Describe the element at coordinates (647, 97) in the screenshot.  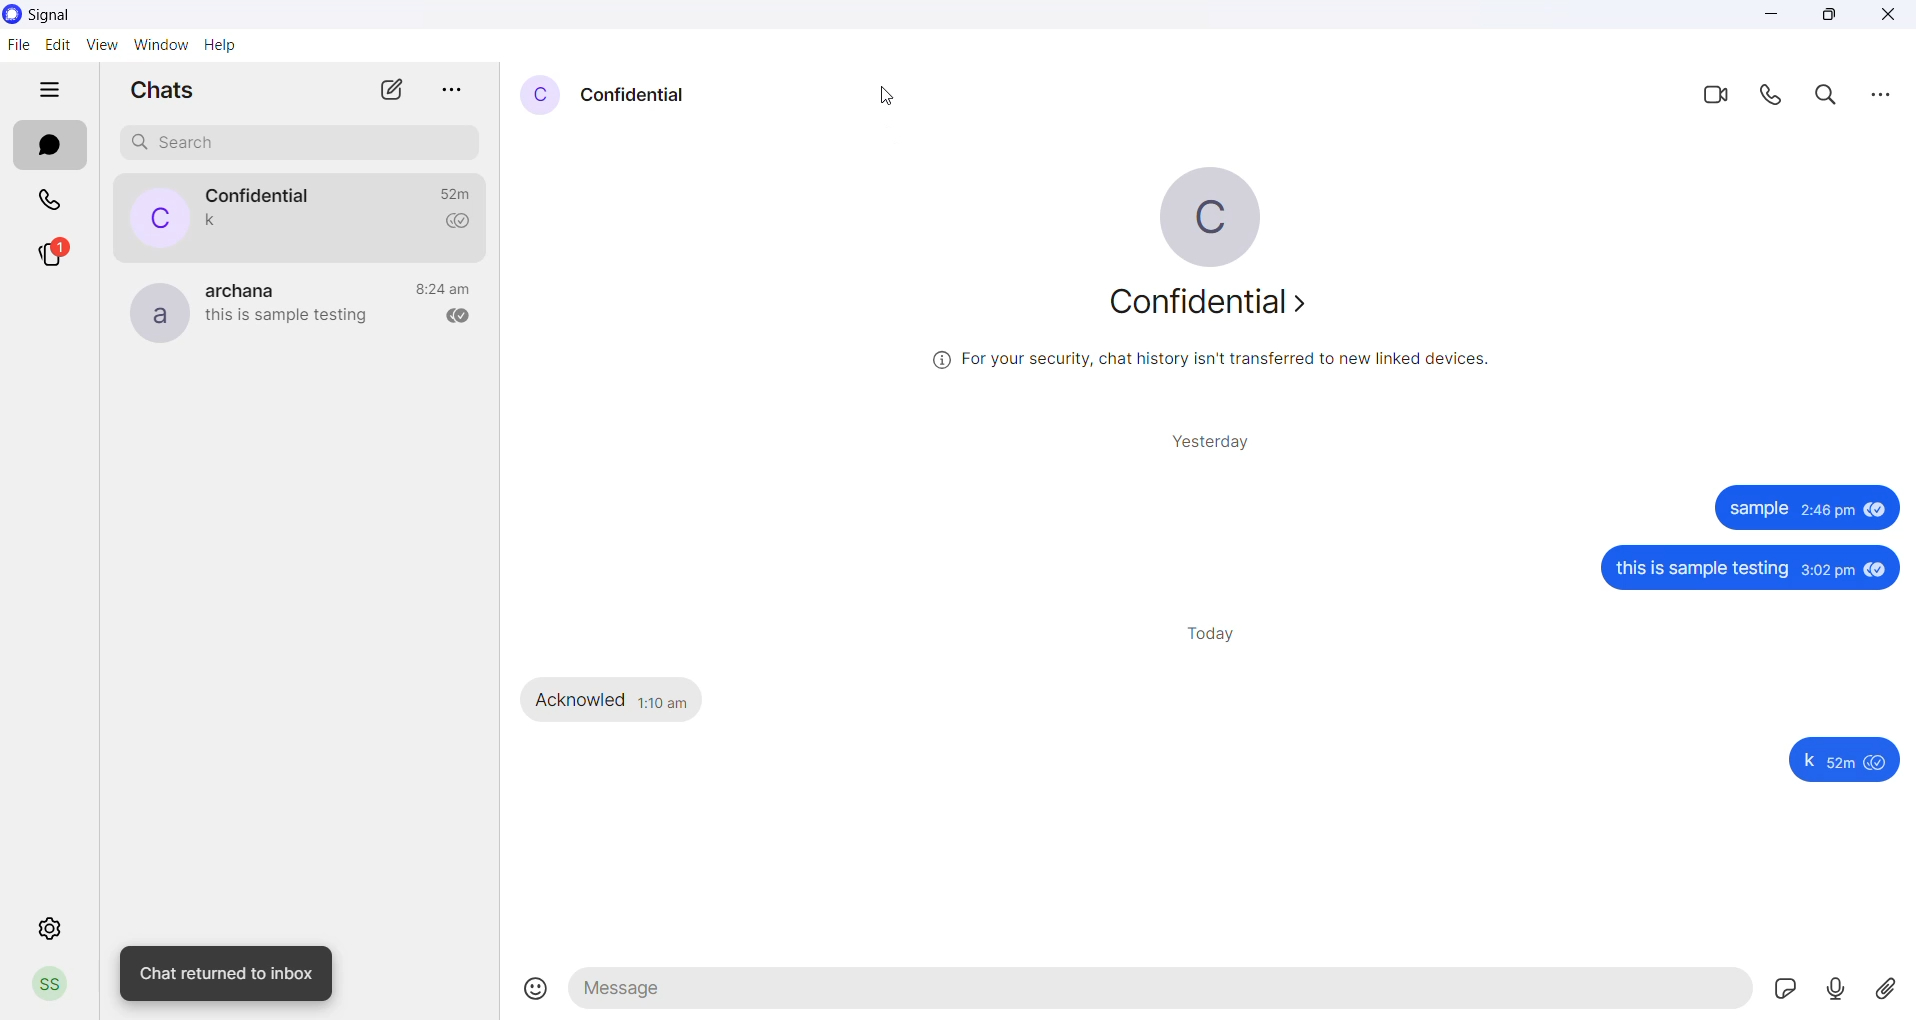
I see `contact name` at that location.